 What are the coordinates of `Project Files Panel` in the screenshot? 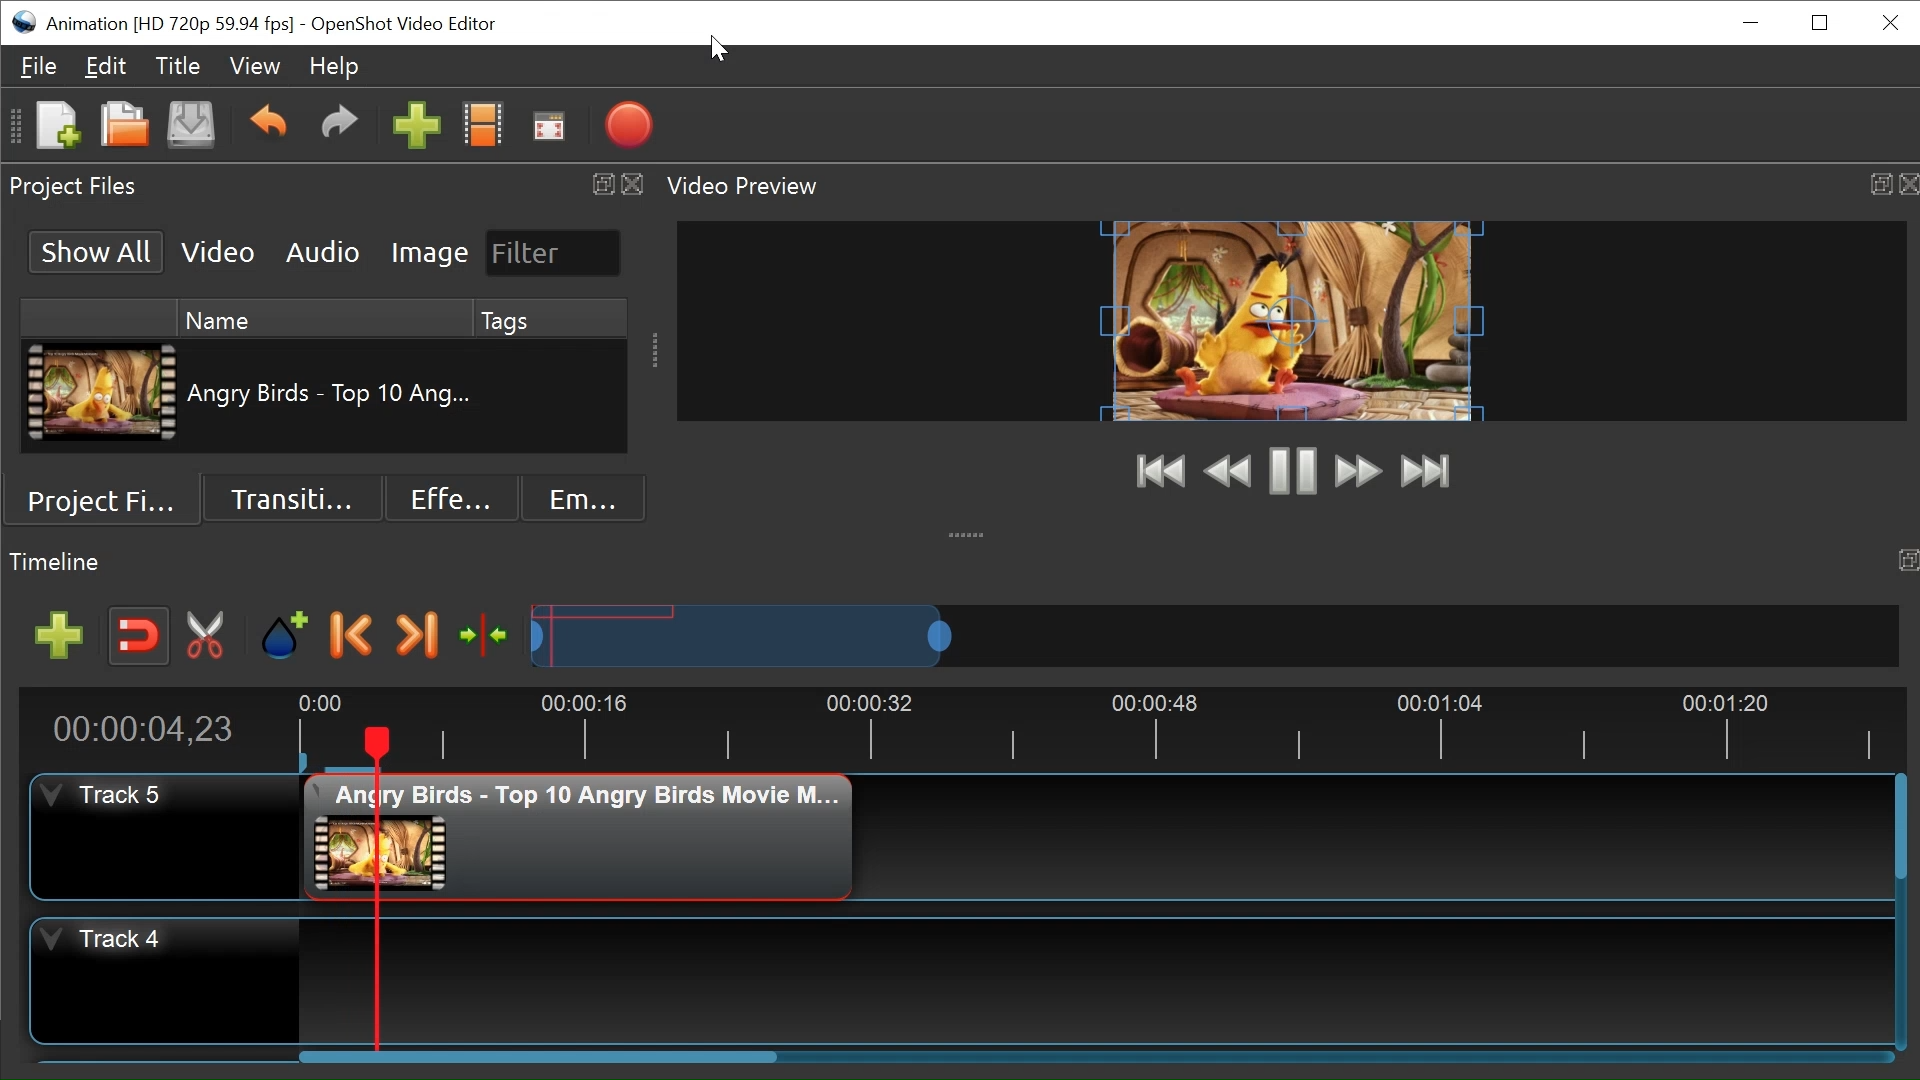 It's located at (324, 186).